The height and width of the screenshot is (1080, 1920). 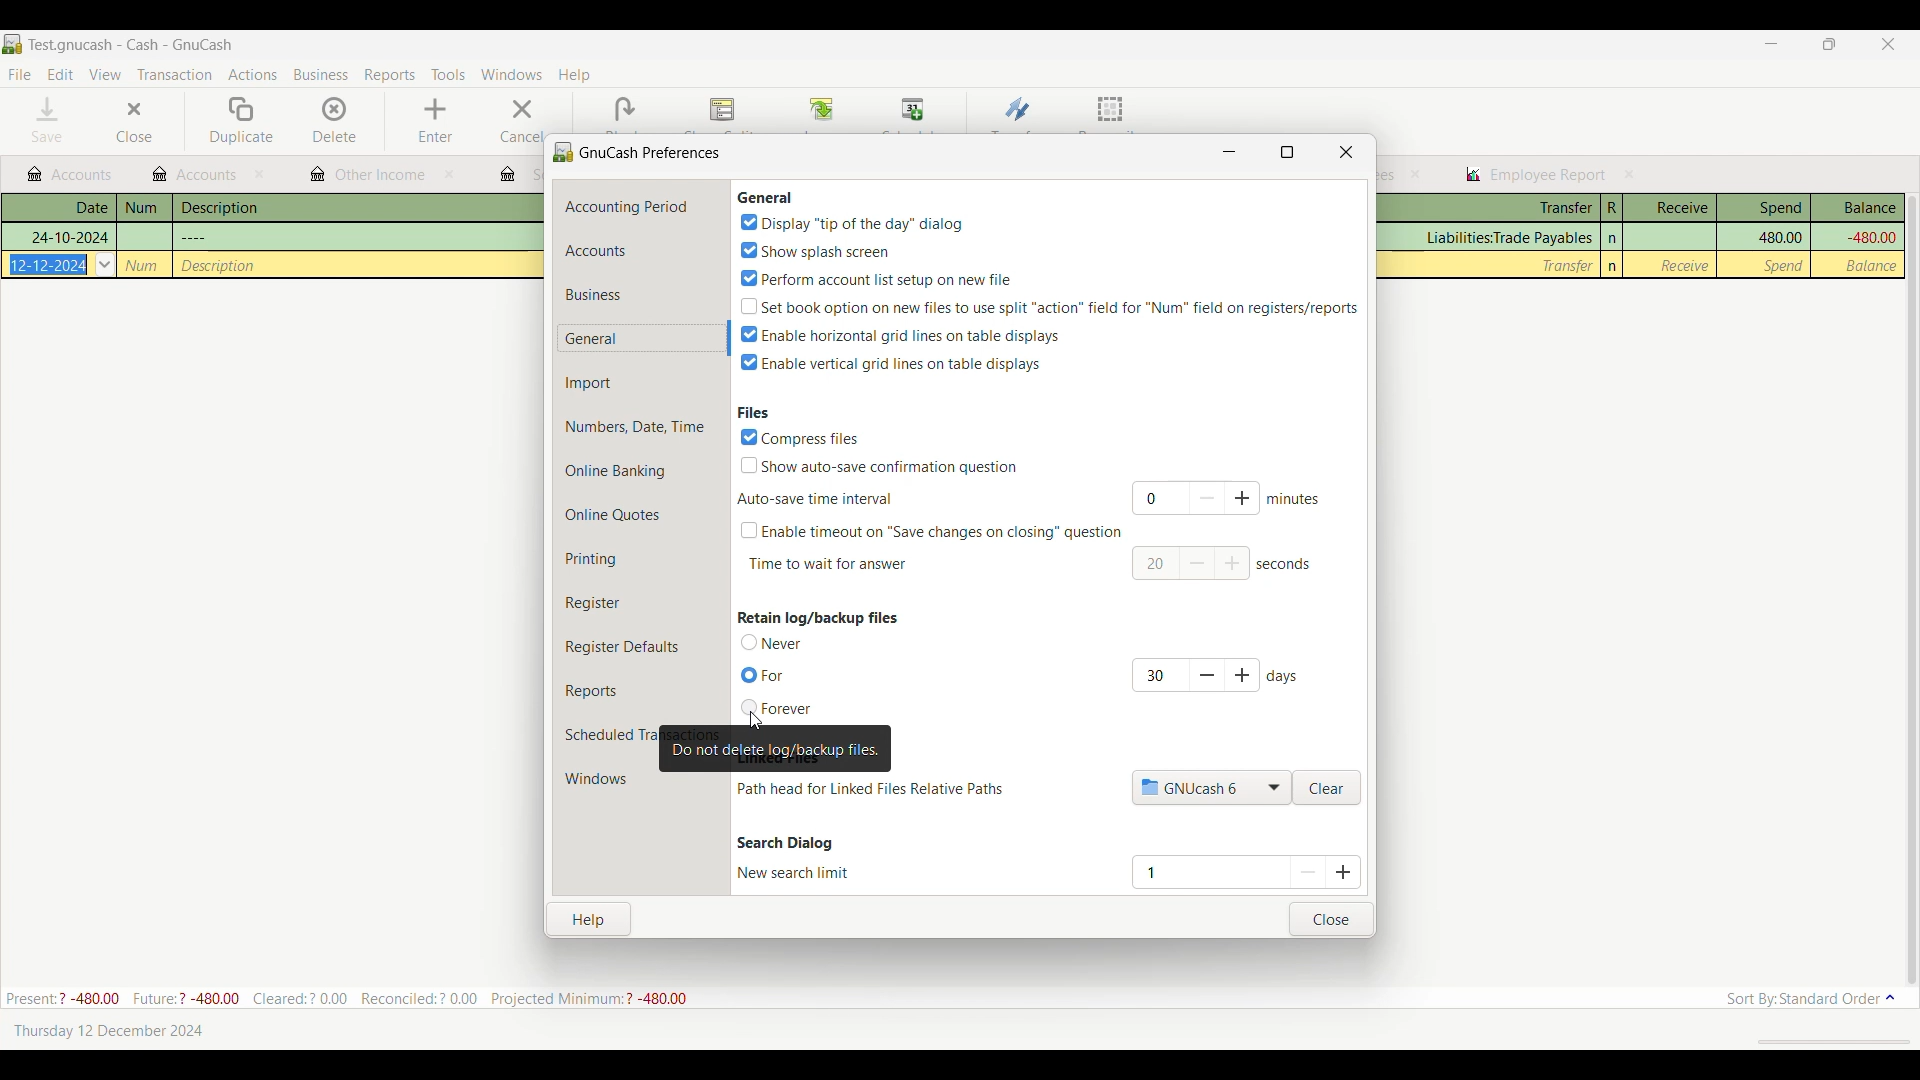 What do you see at coordinates (778, 708) in the screenshot?
I see `Forever ` at bounding box center [778, 708].